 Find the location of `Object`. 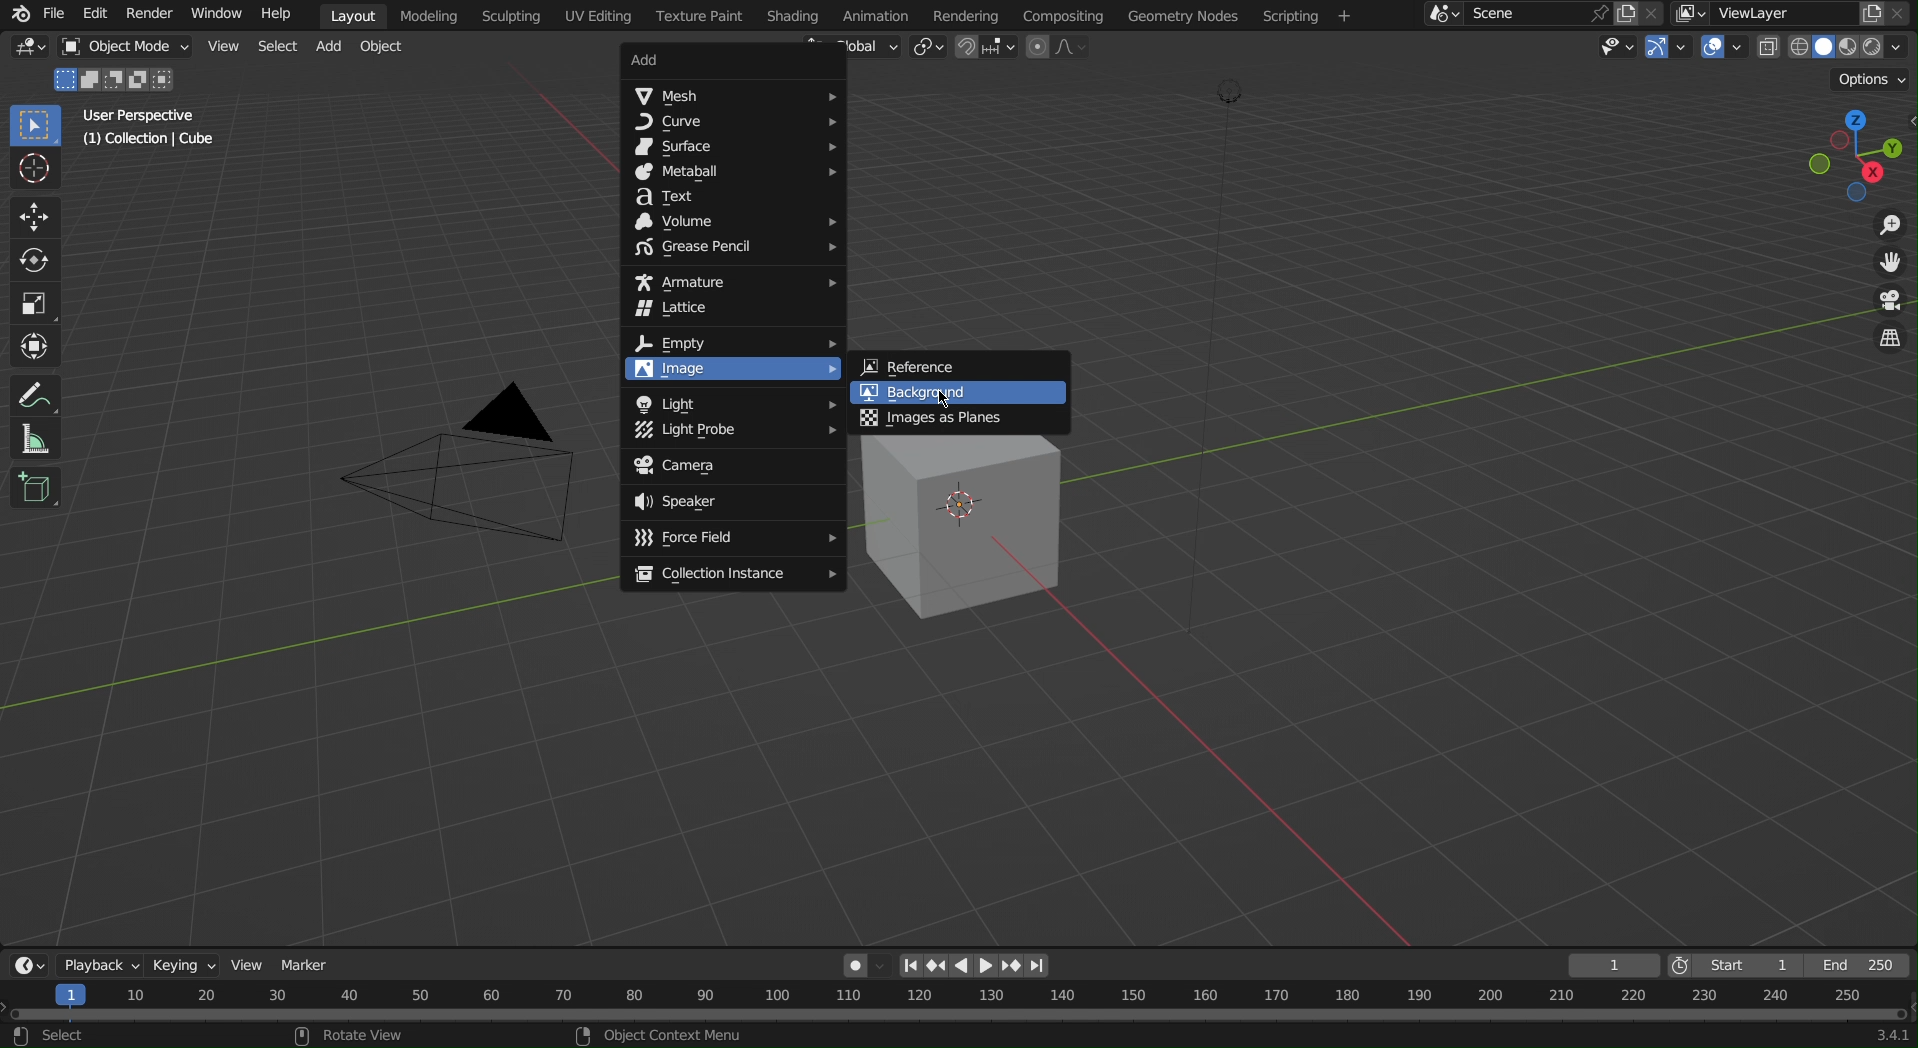

Object is located at coordinates (388, 50).